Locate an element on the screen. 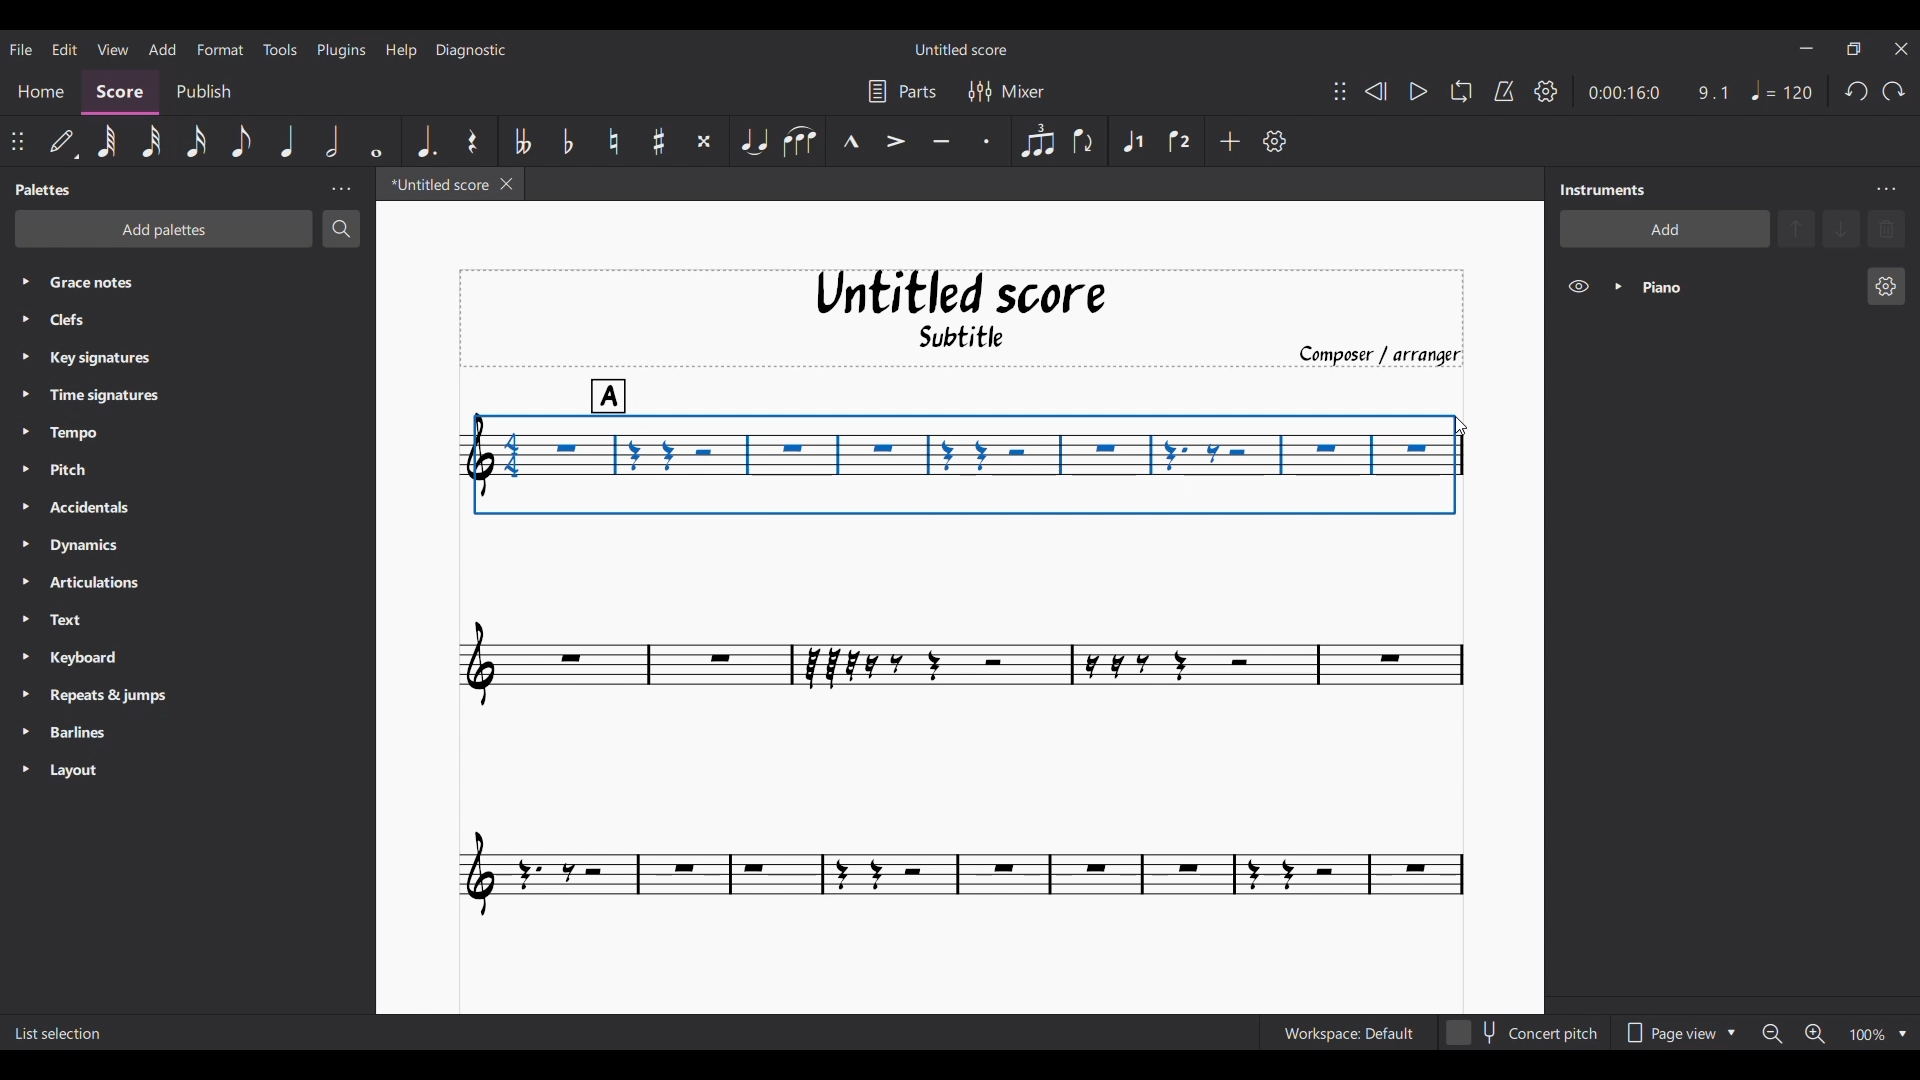  Format menu is located at coordinates (220, 48).